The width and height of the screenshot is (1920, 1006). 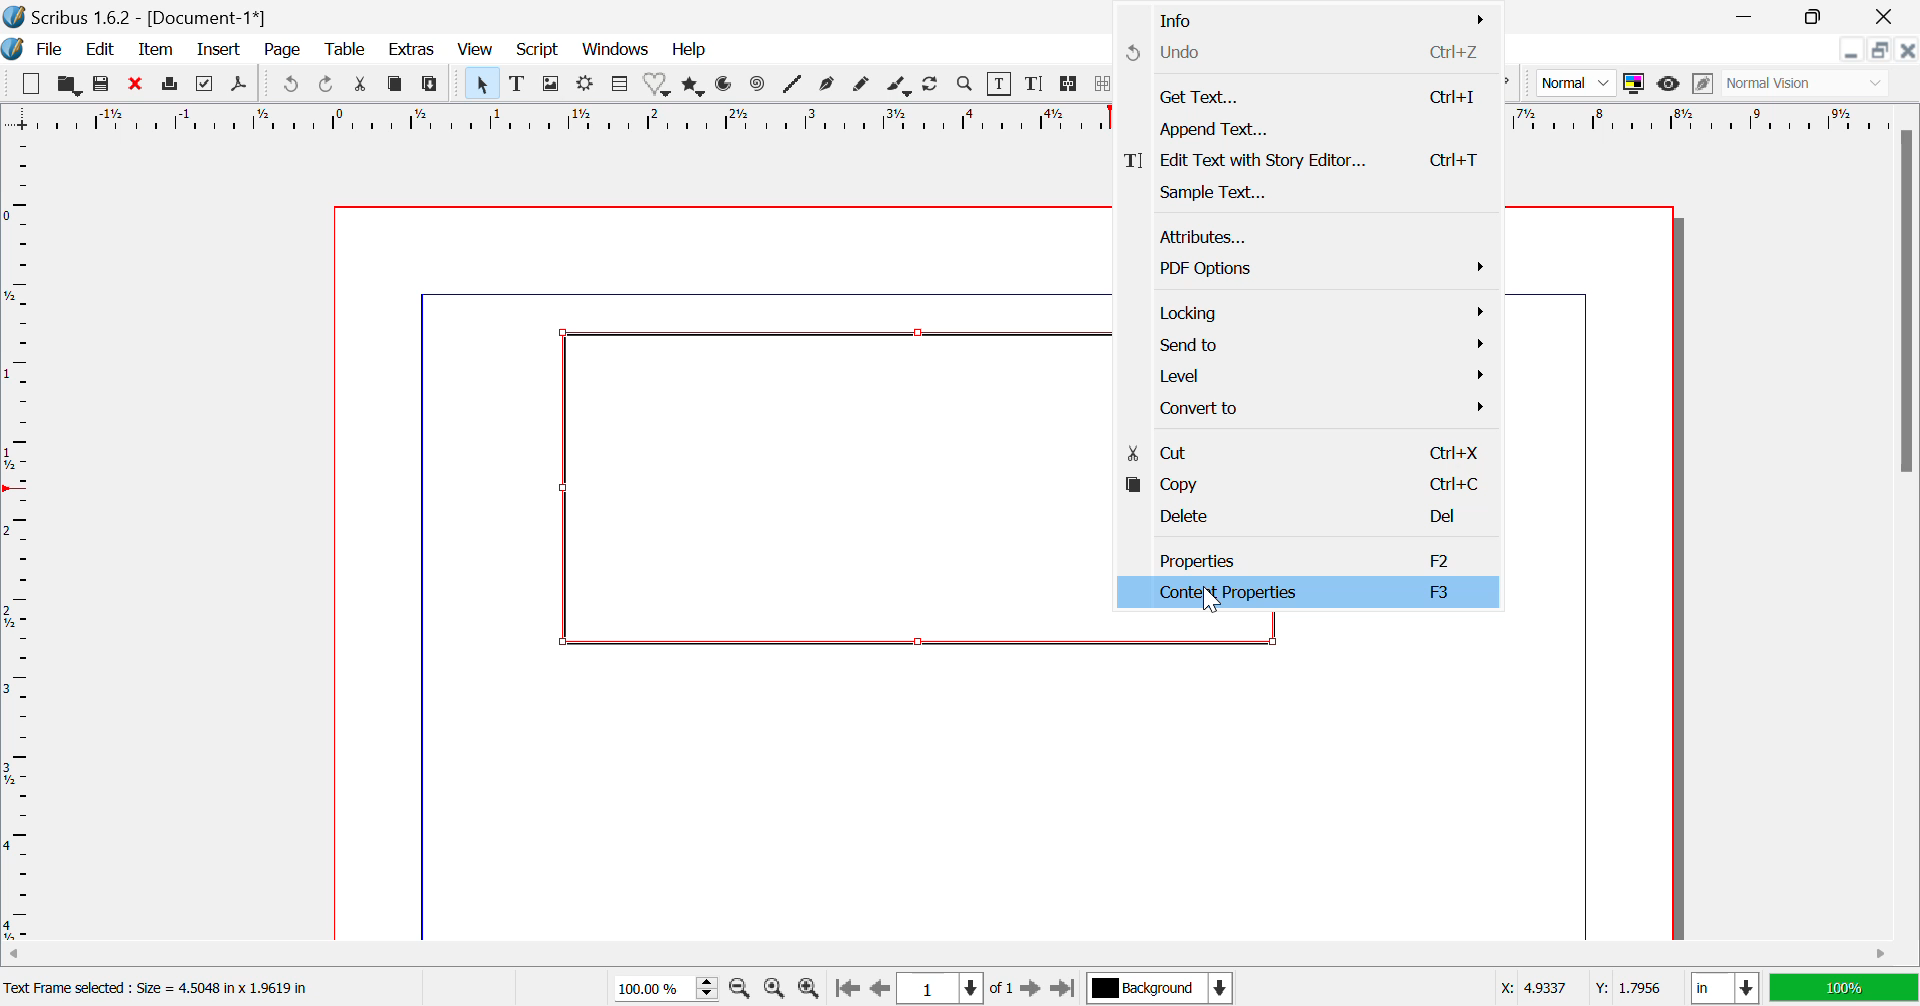 I want to click on Item, so click(x=156, y=52).